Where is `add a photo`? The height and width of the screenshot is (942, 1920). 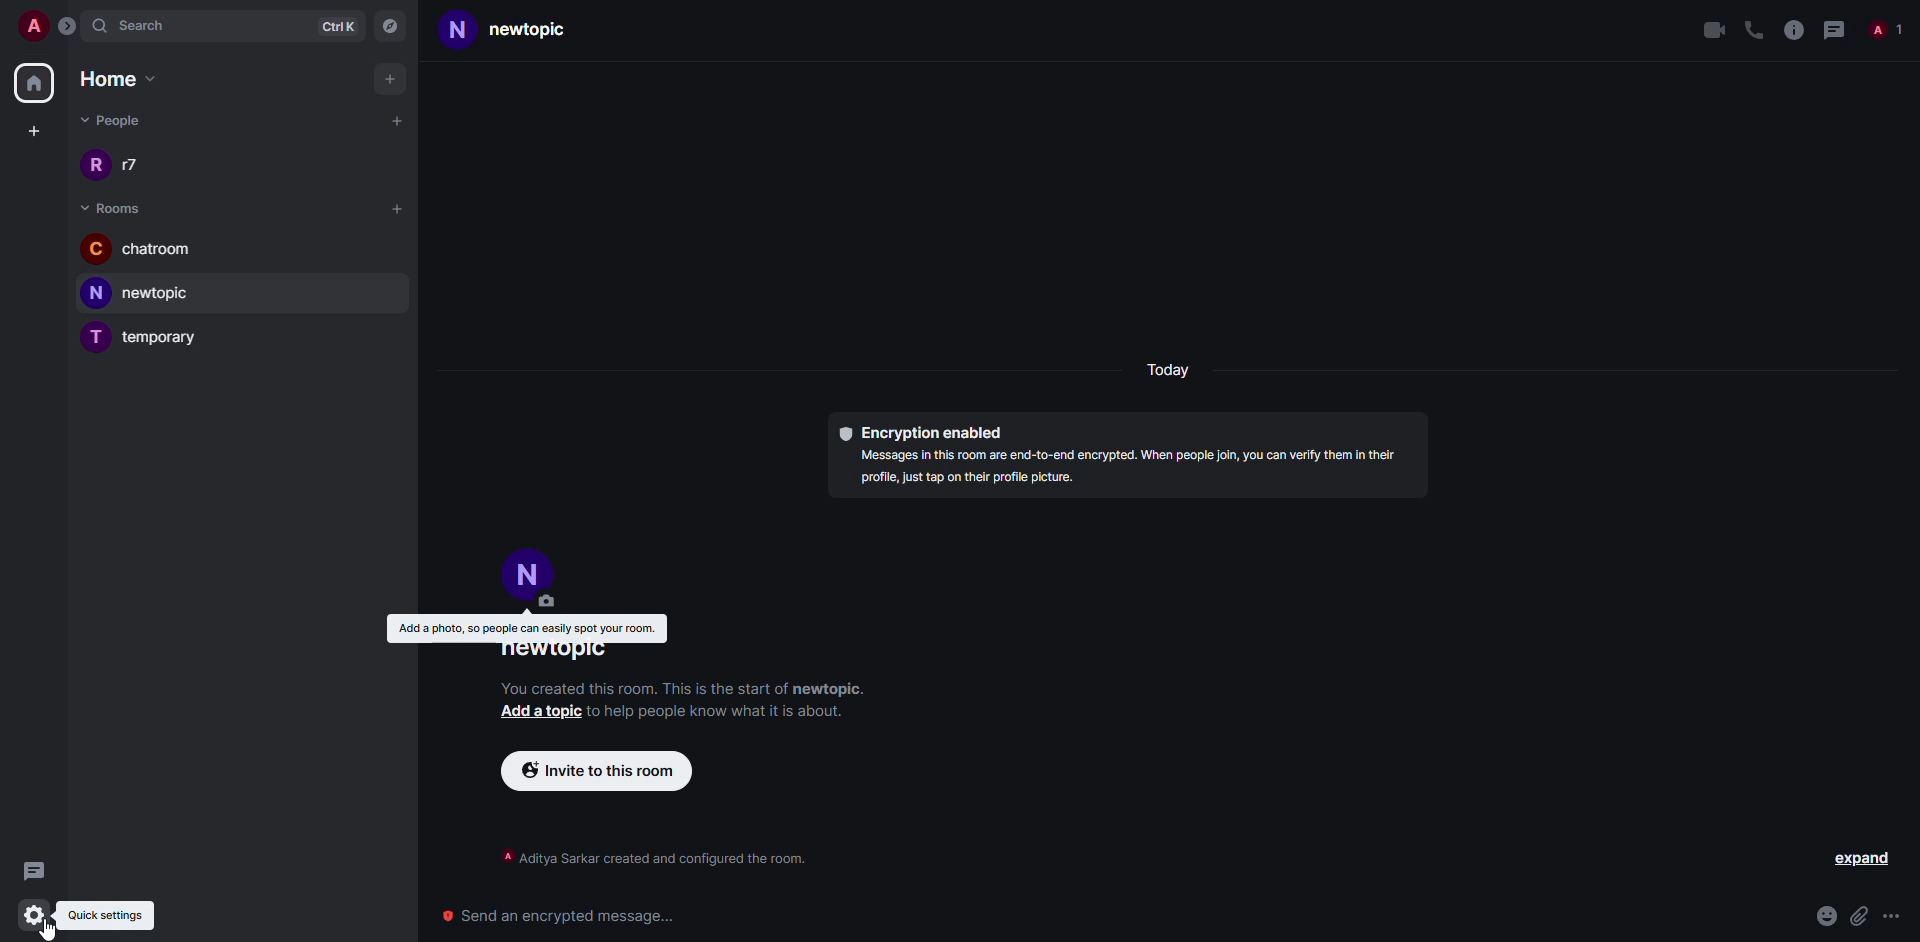 add a photo is located at coordinates (519, 627).